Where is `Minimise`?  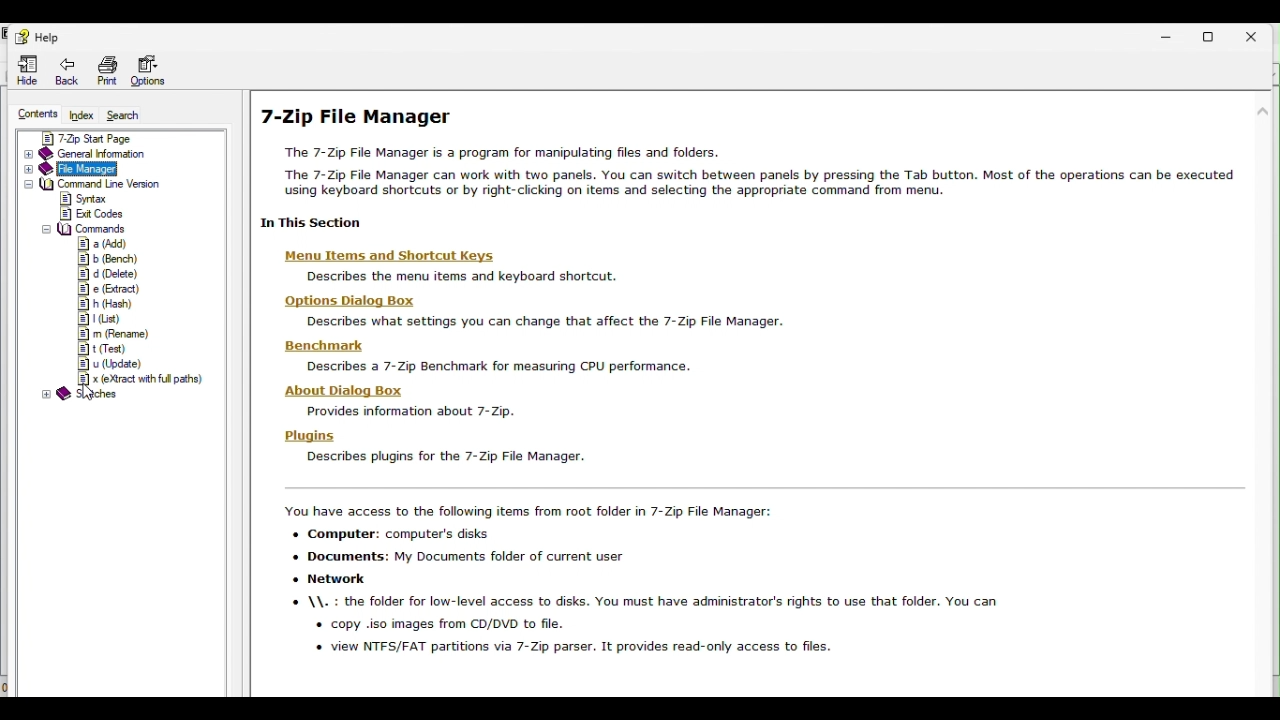
Minimise is located at coordinates (1156, 34).